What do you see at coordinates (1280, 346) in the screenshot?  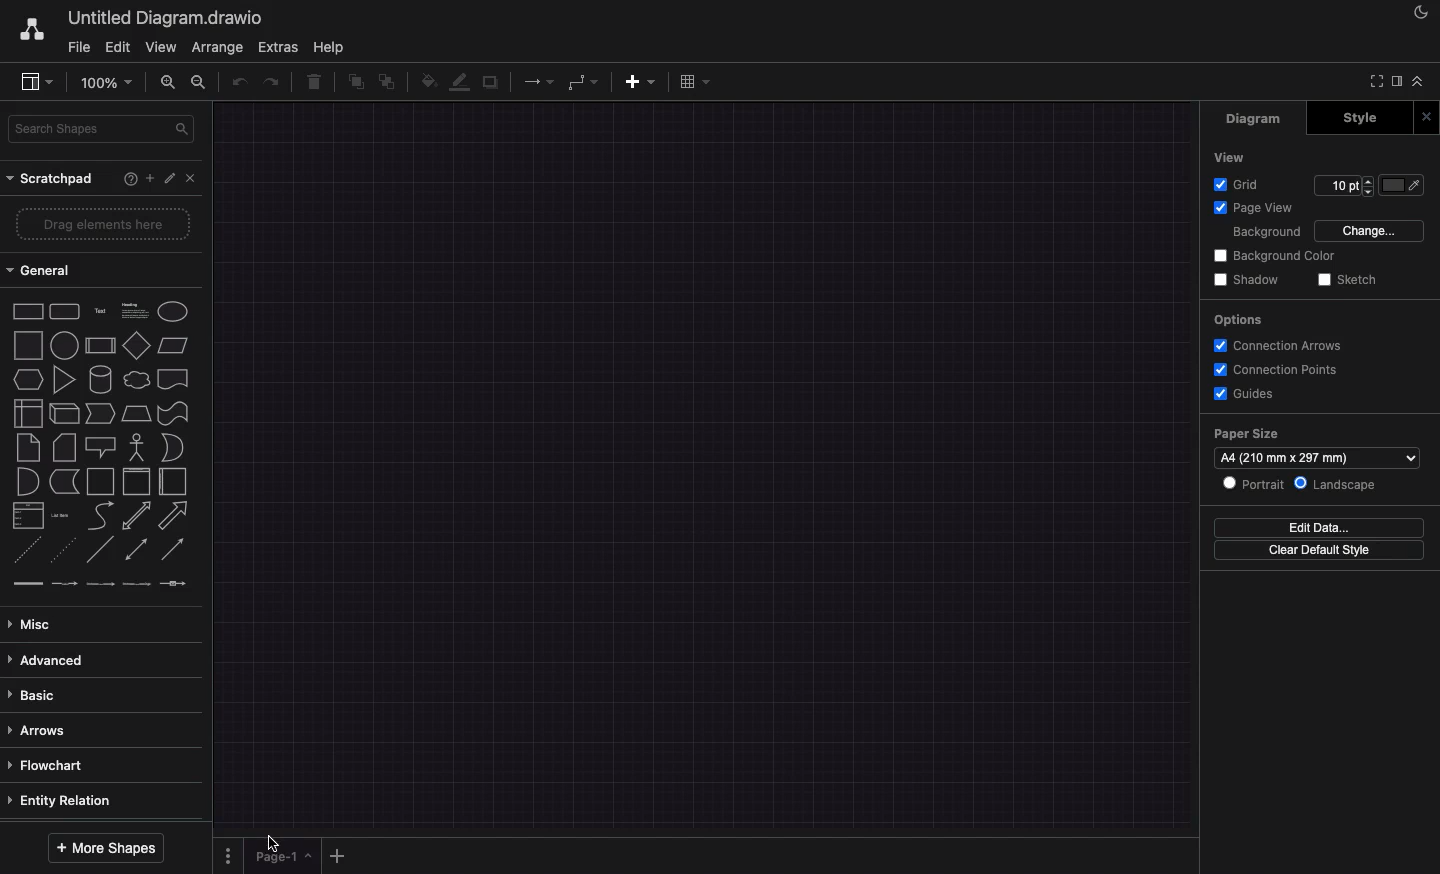 I see `connection arrows` at bounding box center [1280, 346].